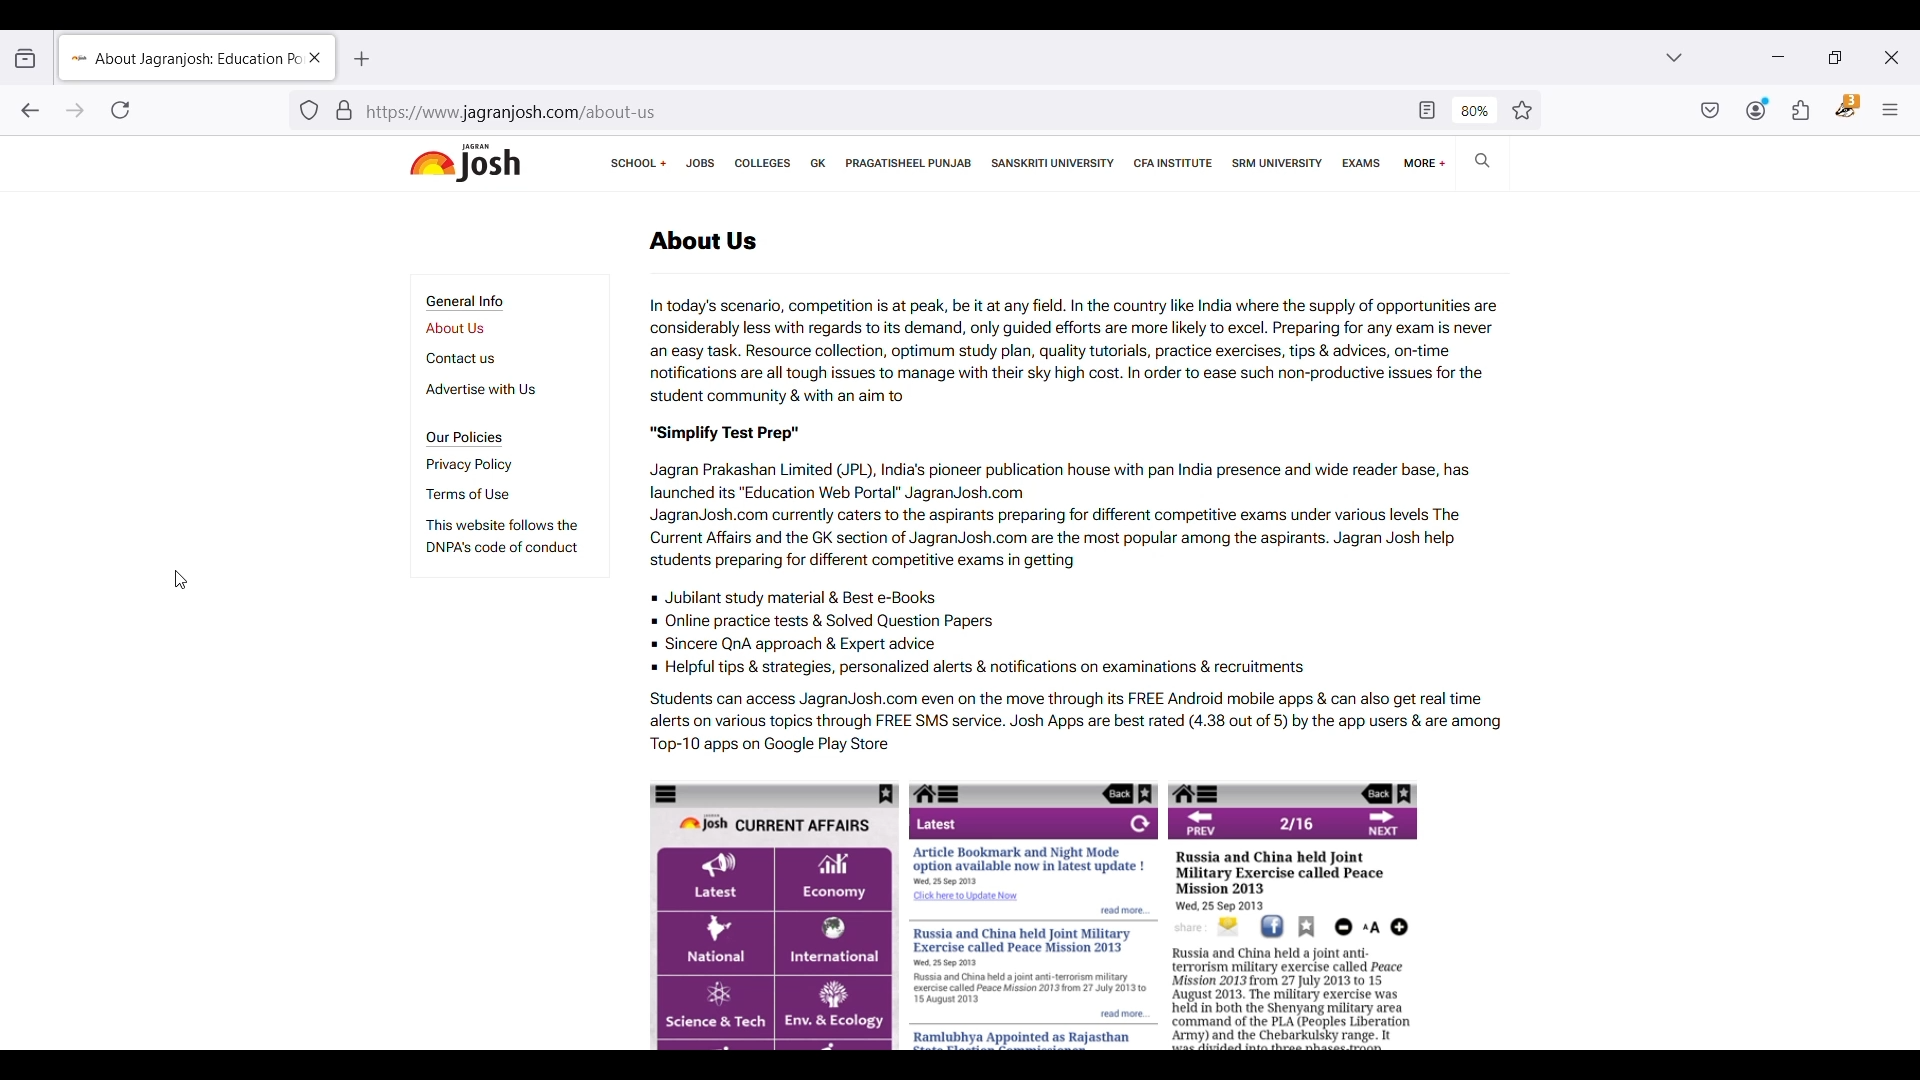  I want to click on Contact us page, so click(461, 358).